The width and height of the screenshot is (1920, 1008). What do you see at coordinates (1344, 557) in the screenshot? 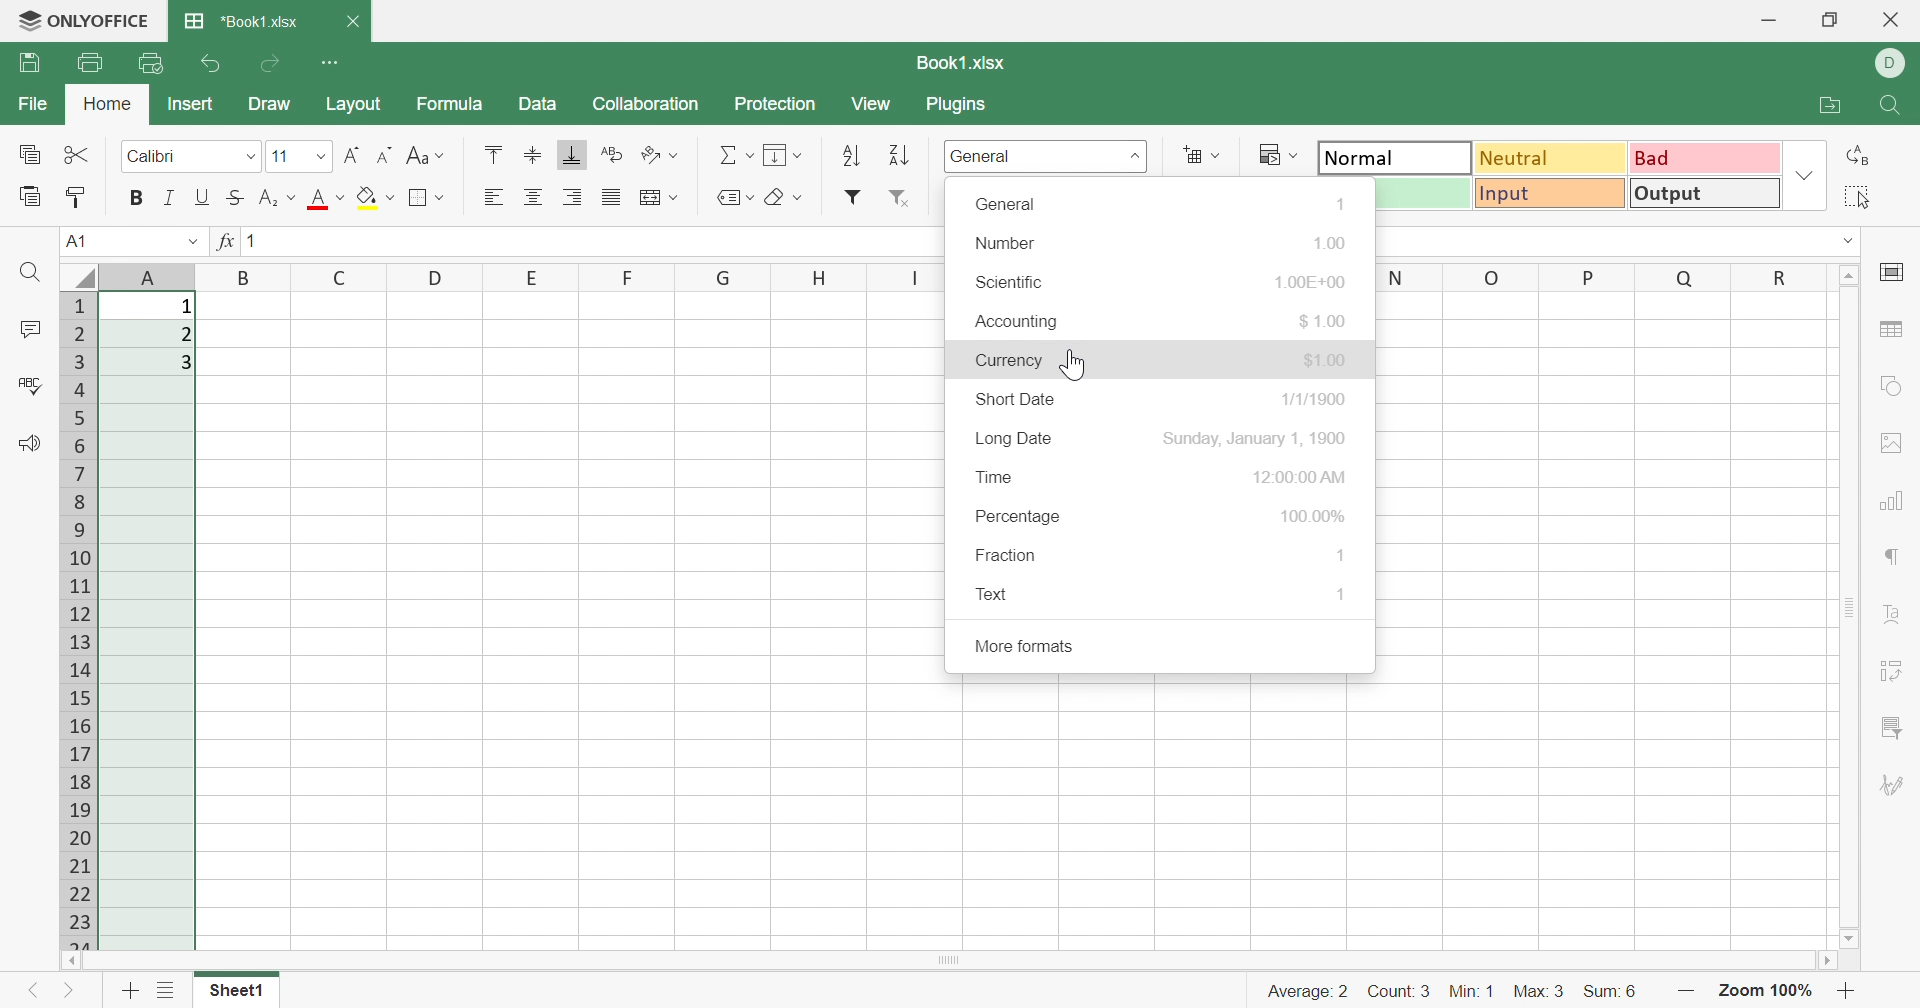
I see `1` at bounding box center [1344, 557].